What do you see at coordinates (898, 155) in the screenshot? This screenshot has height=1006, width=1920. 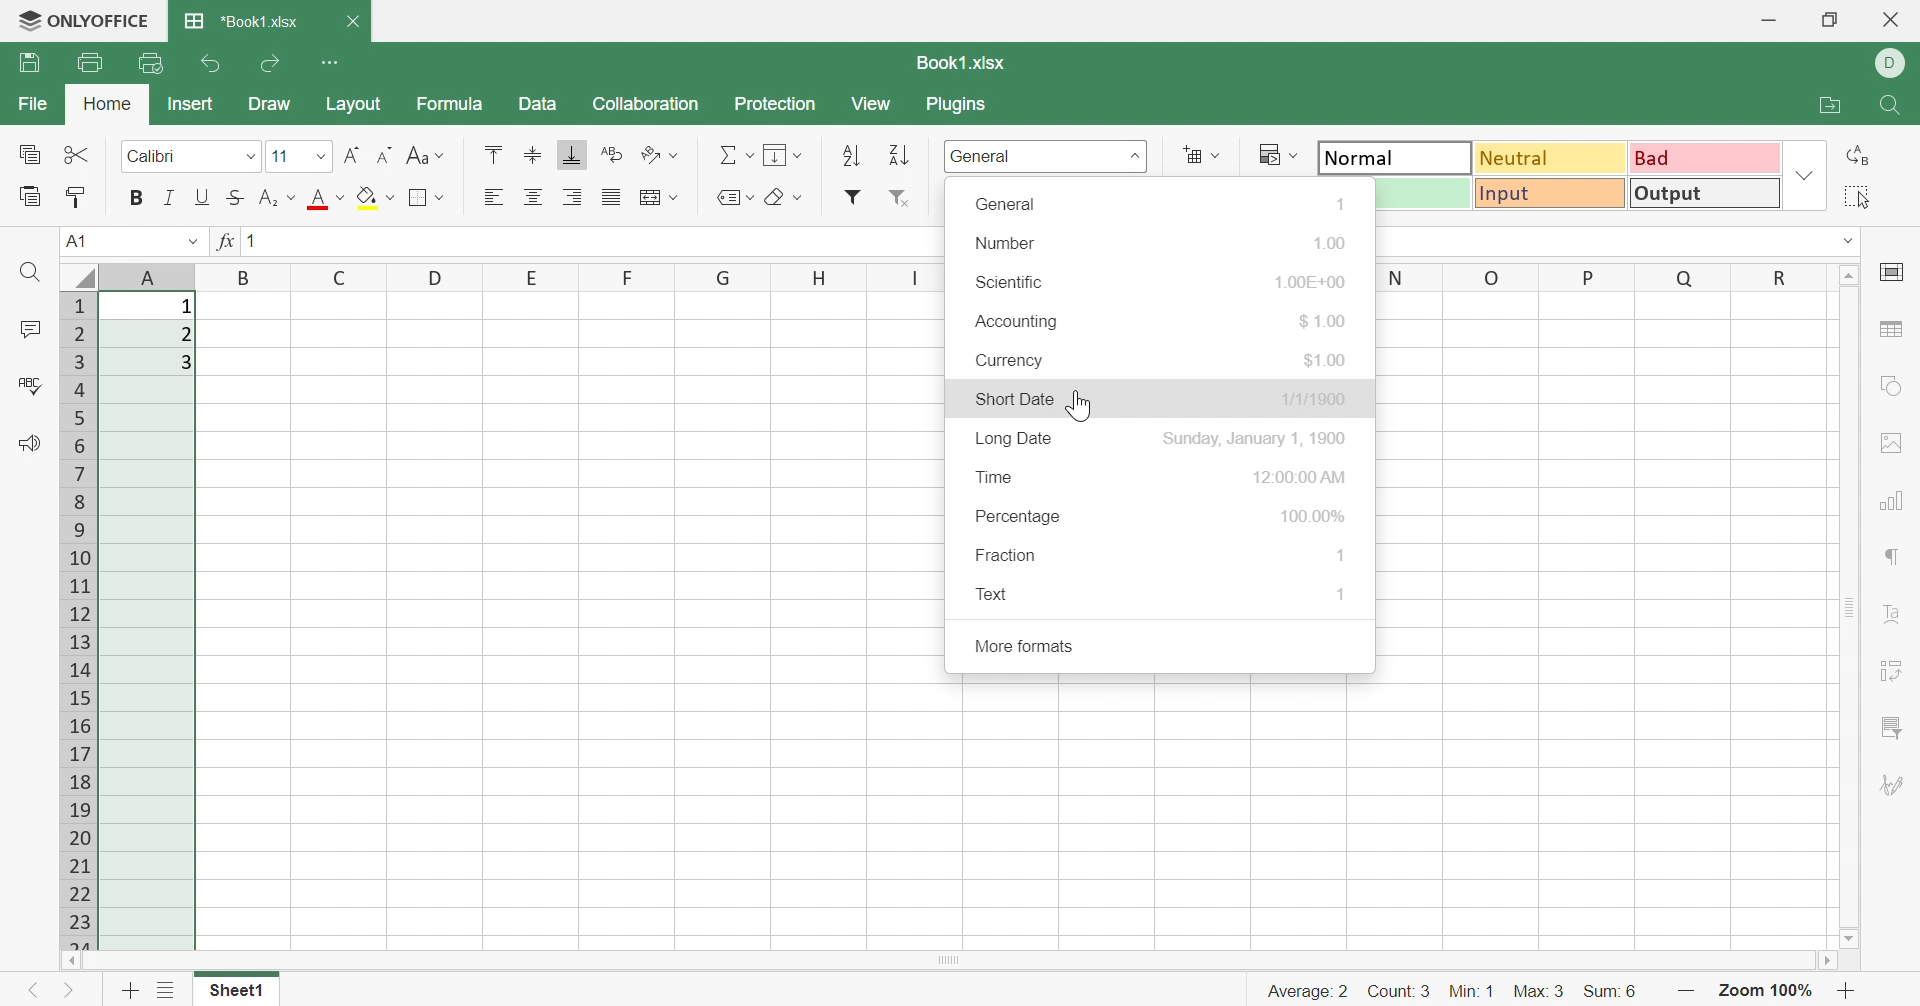 I see `Sort descending` at bounding box center [898, 155].